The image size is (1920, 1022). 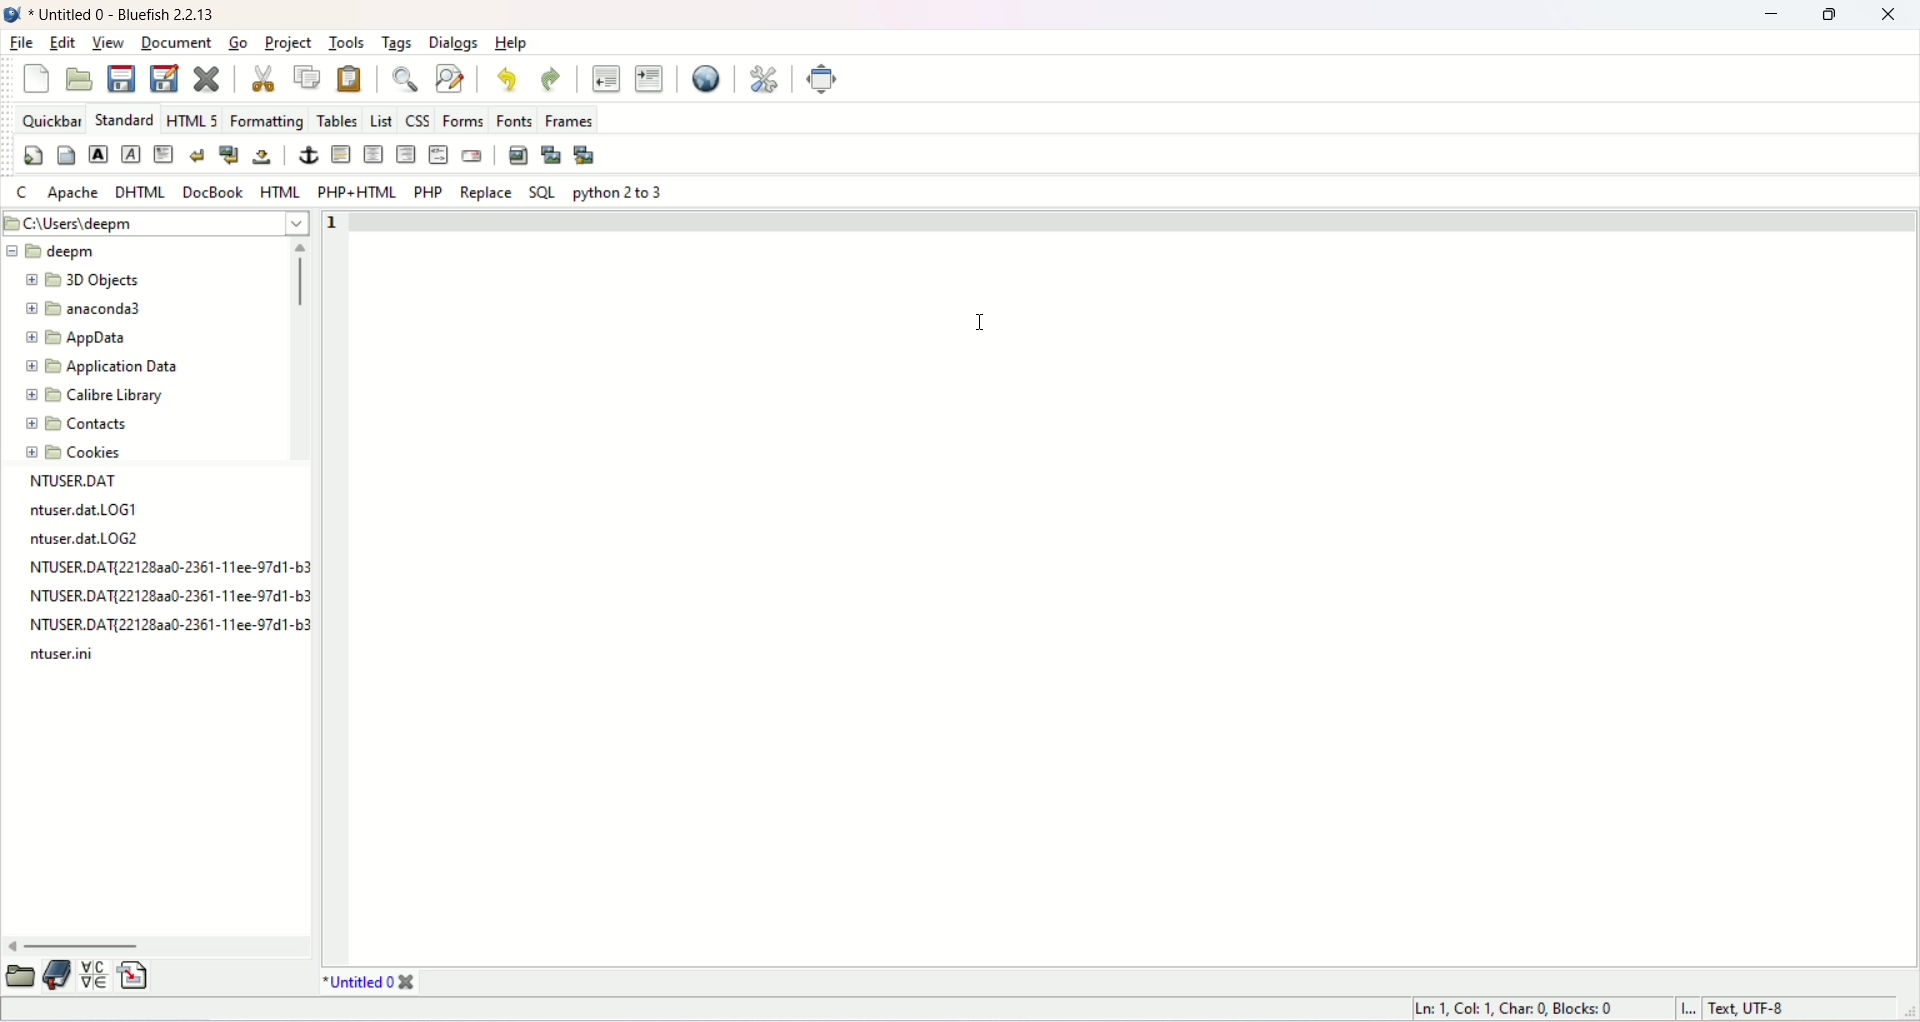 I want to click on application, so click(x=99, y=367).